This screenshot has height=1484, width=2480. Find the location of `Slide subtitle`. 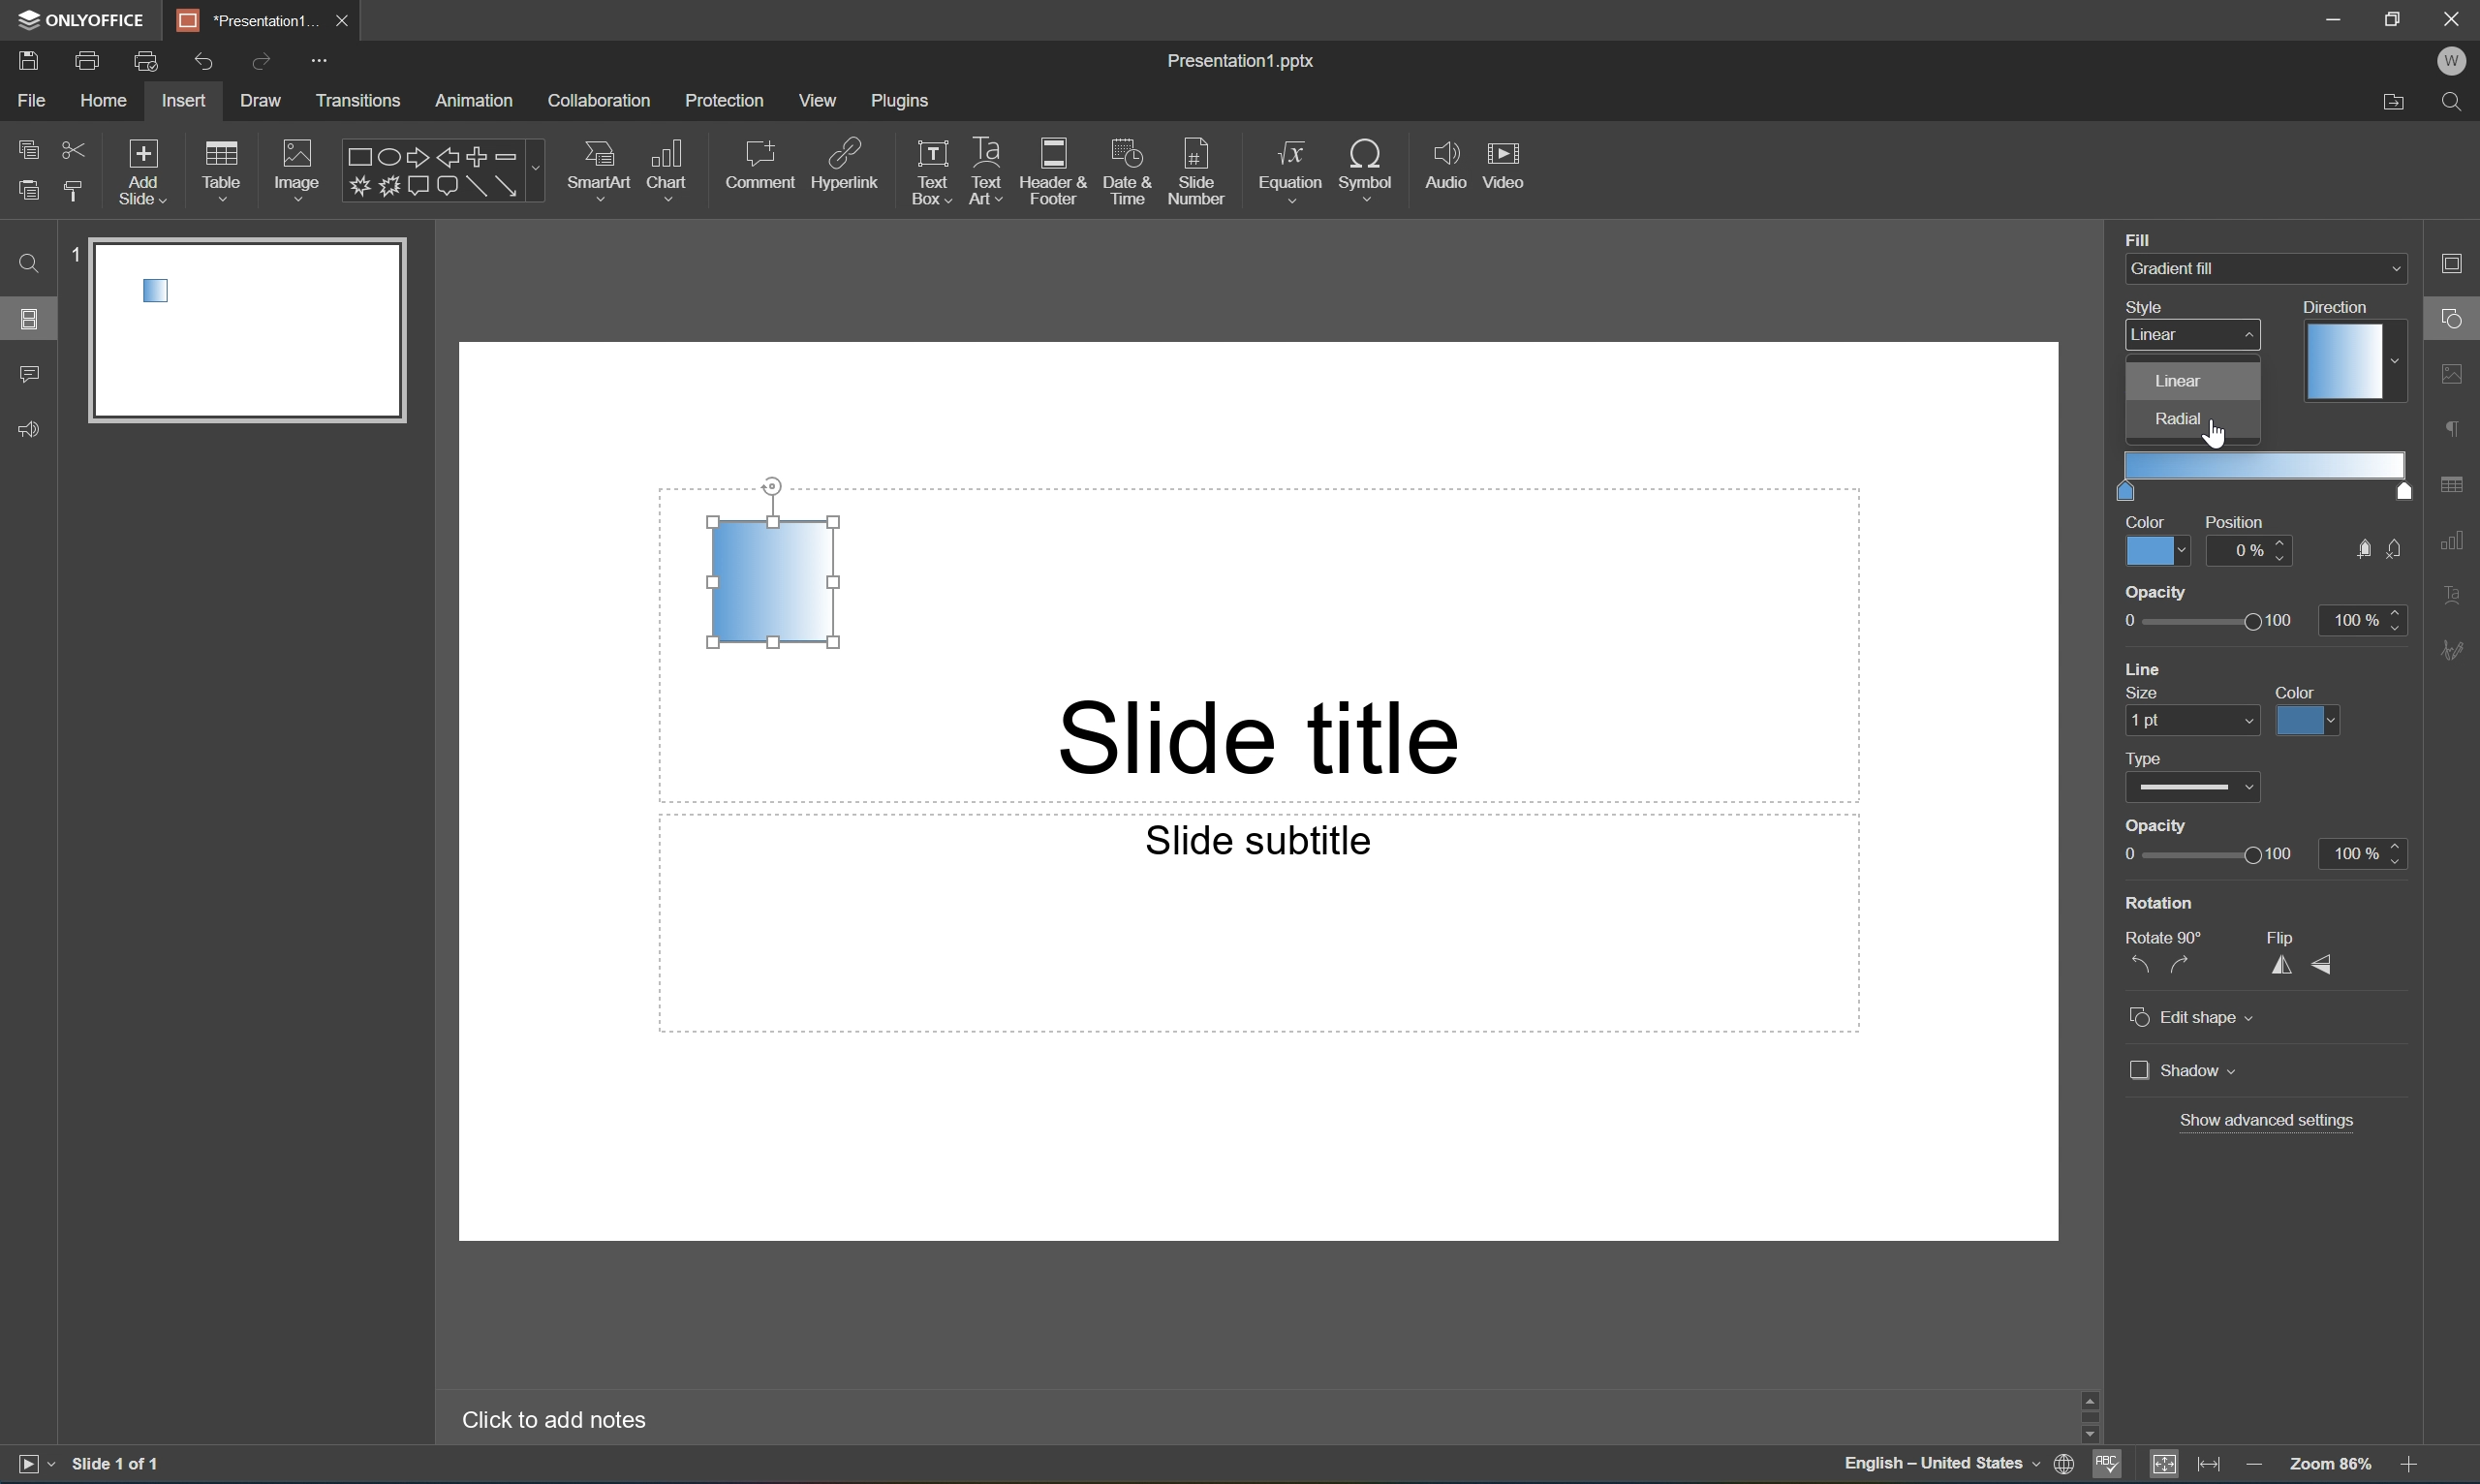

Slide subtitle is located at coordinates (1260, 842).